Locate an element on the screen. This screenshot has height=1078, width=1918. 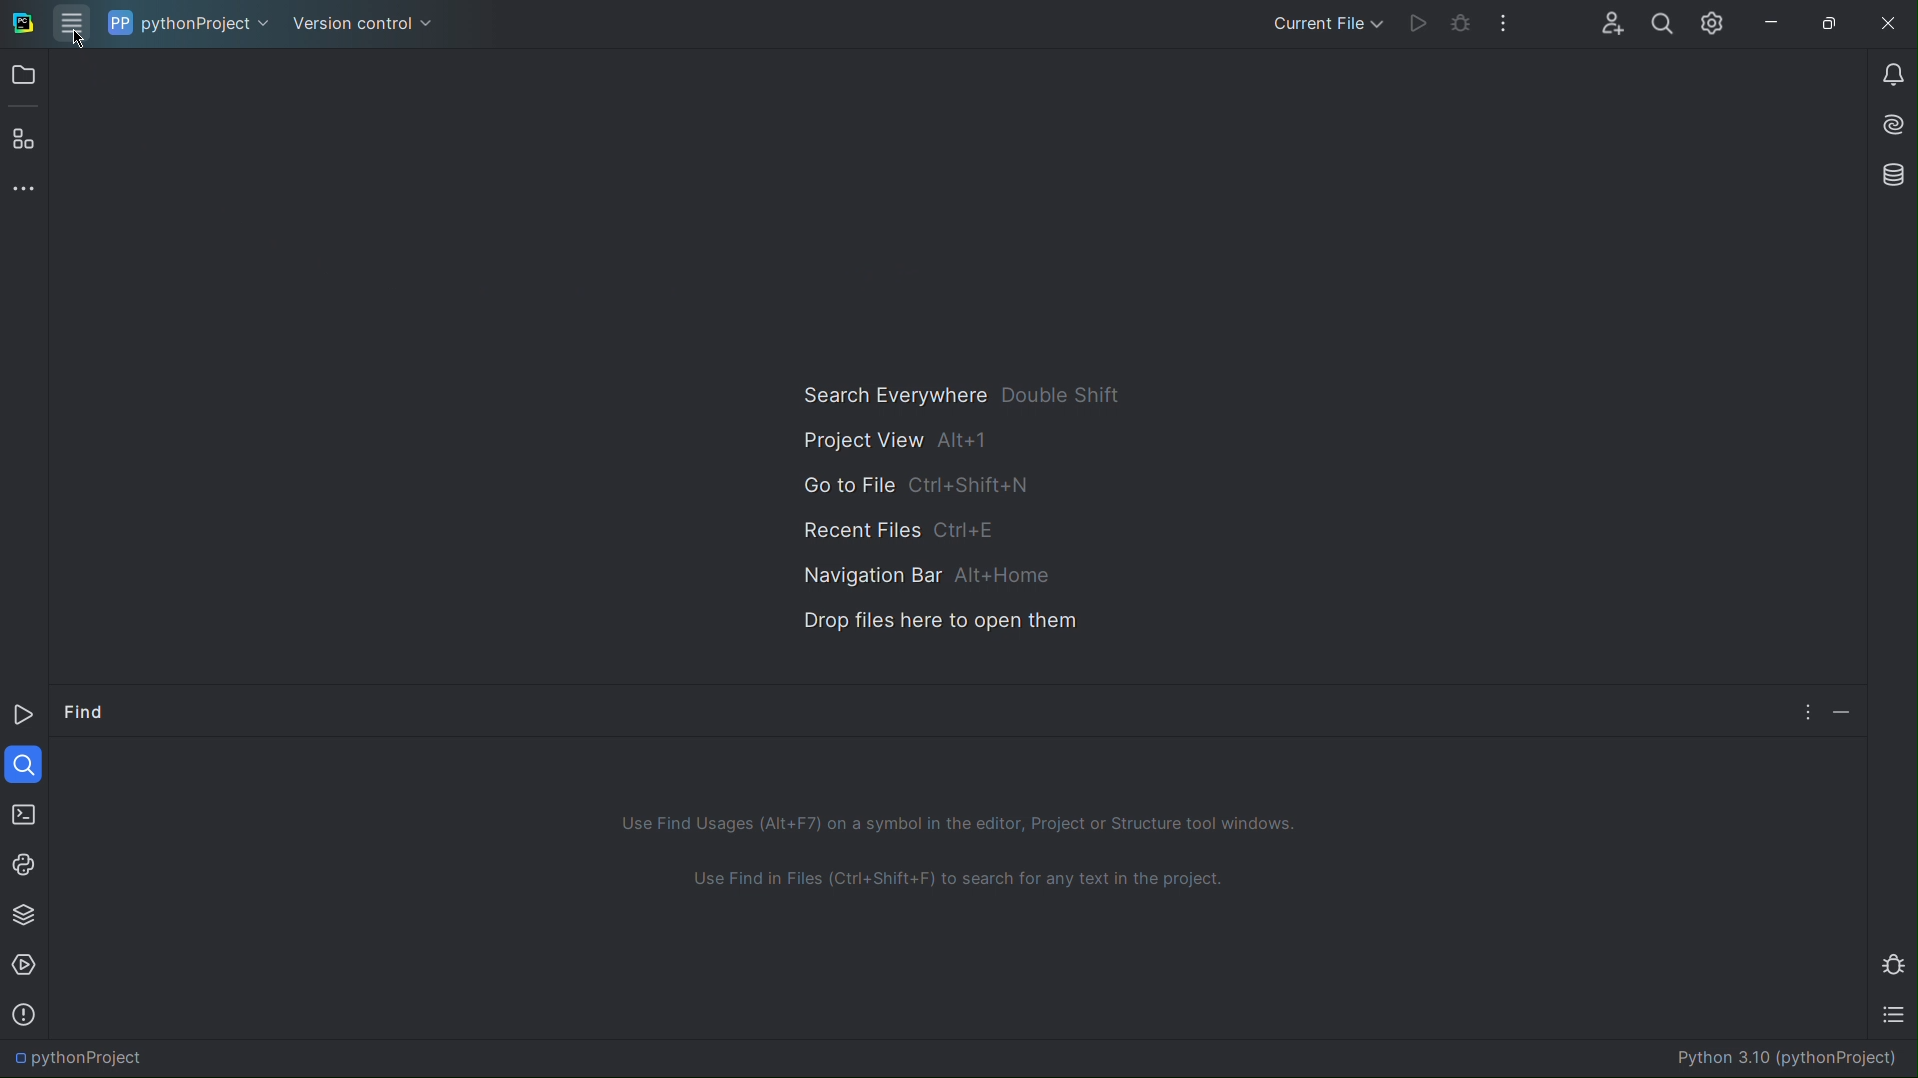
More is located at coordinates (1503, 21).